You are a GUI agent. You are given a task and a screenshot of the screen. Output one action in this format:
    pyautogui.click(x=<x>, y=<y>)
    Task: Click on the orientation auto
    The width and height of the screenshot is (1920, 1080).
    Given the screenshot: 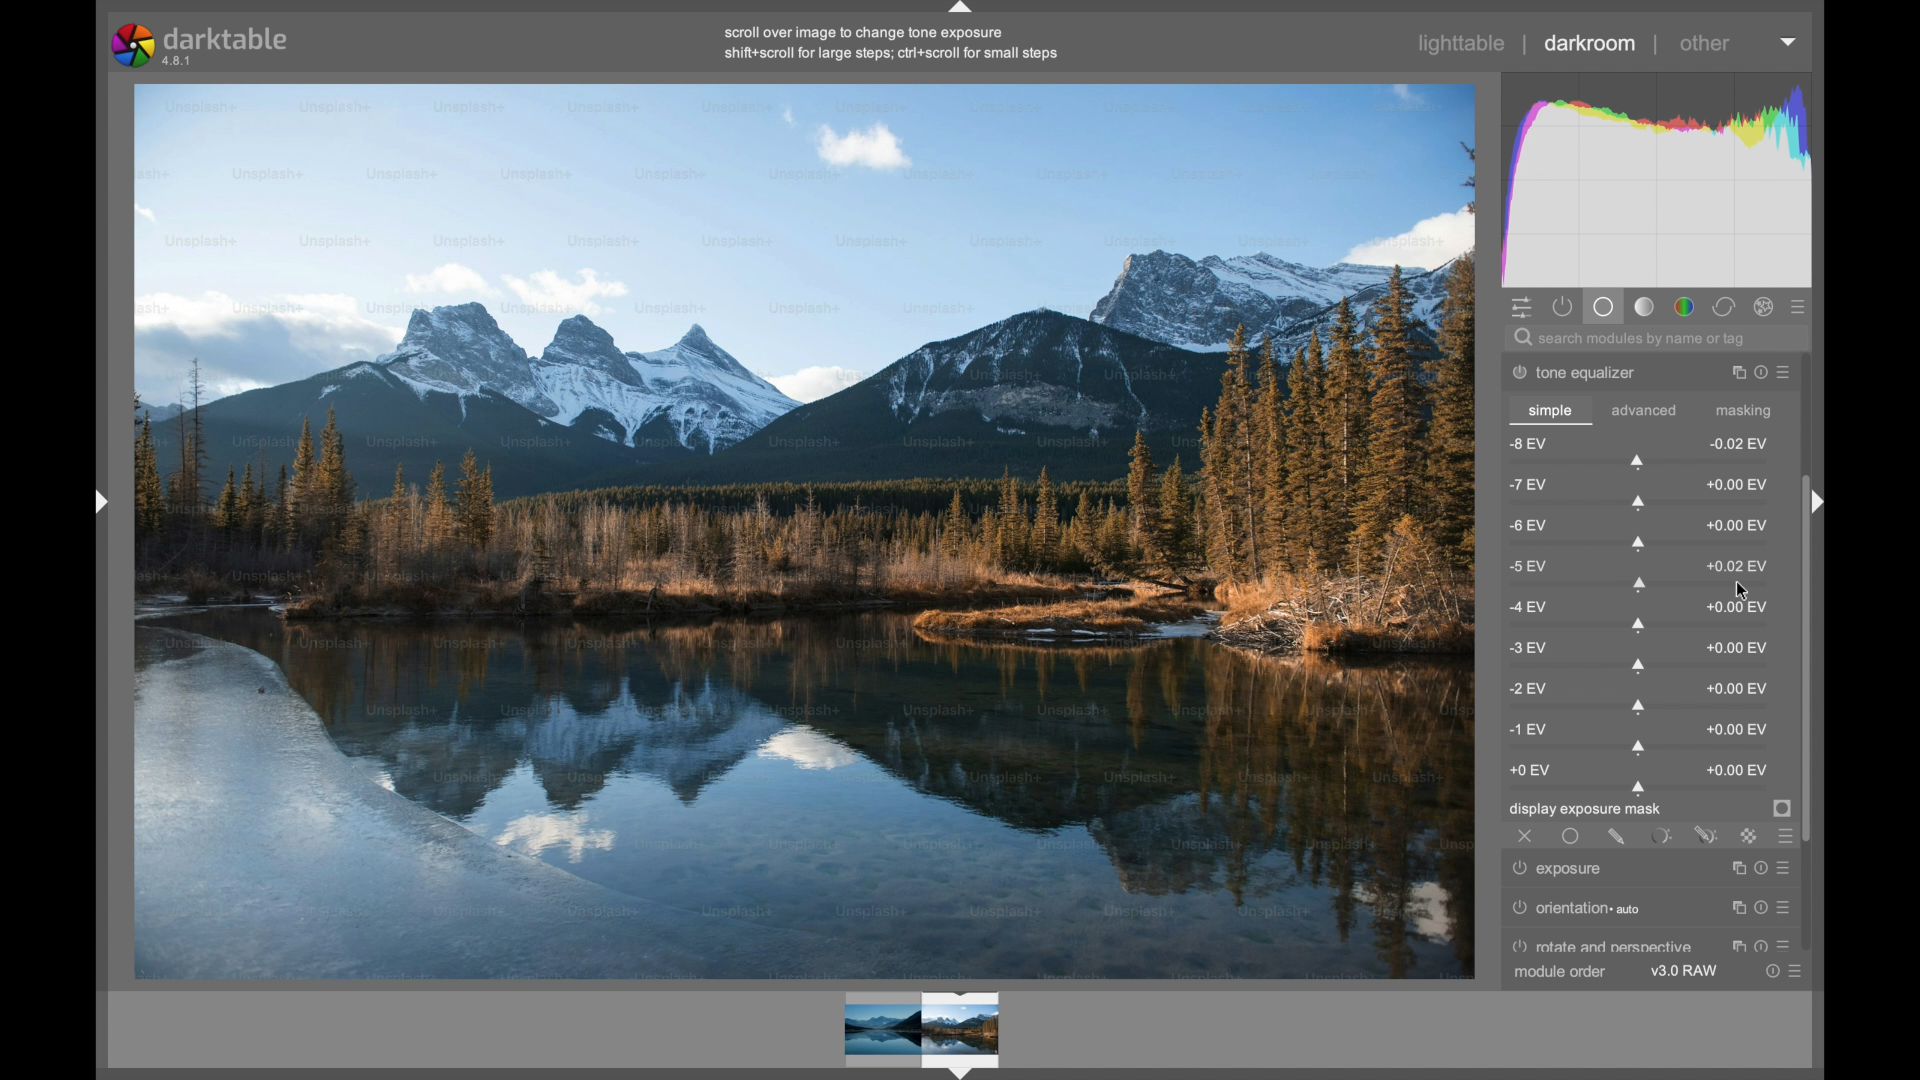 What is the action you would take?
    pyautogui.click(x=1585, y=910)
    